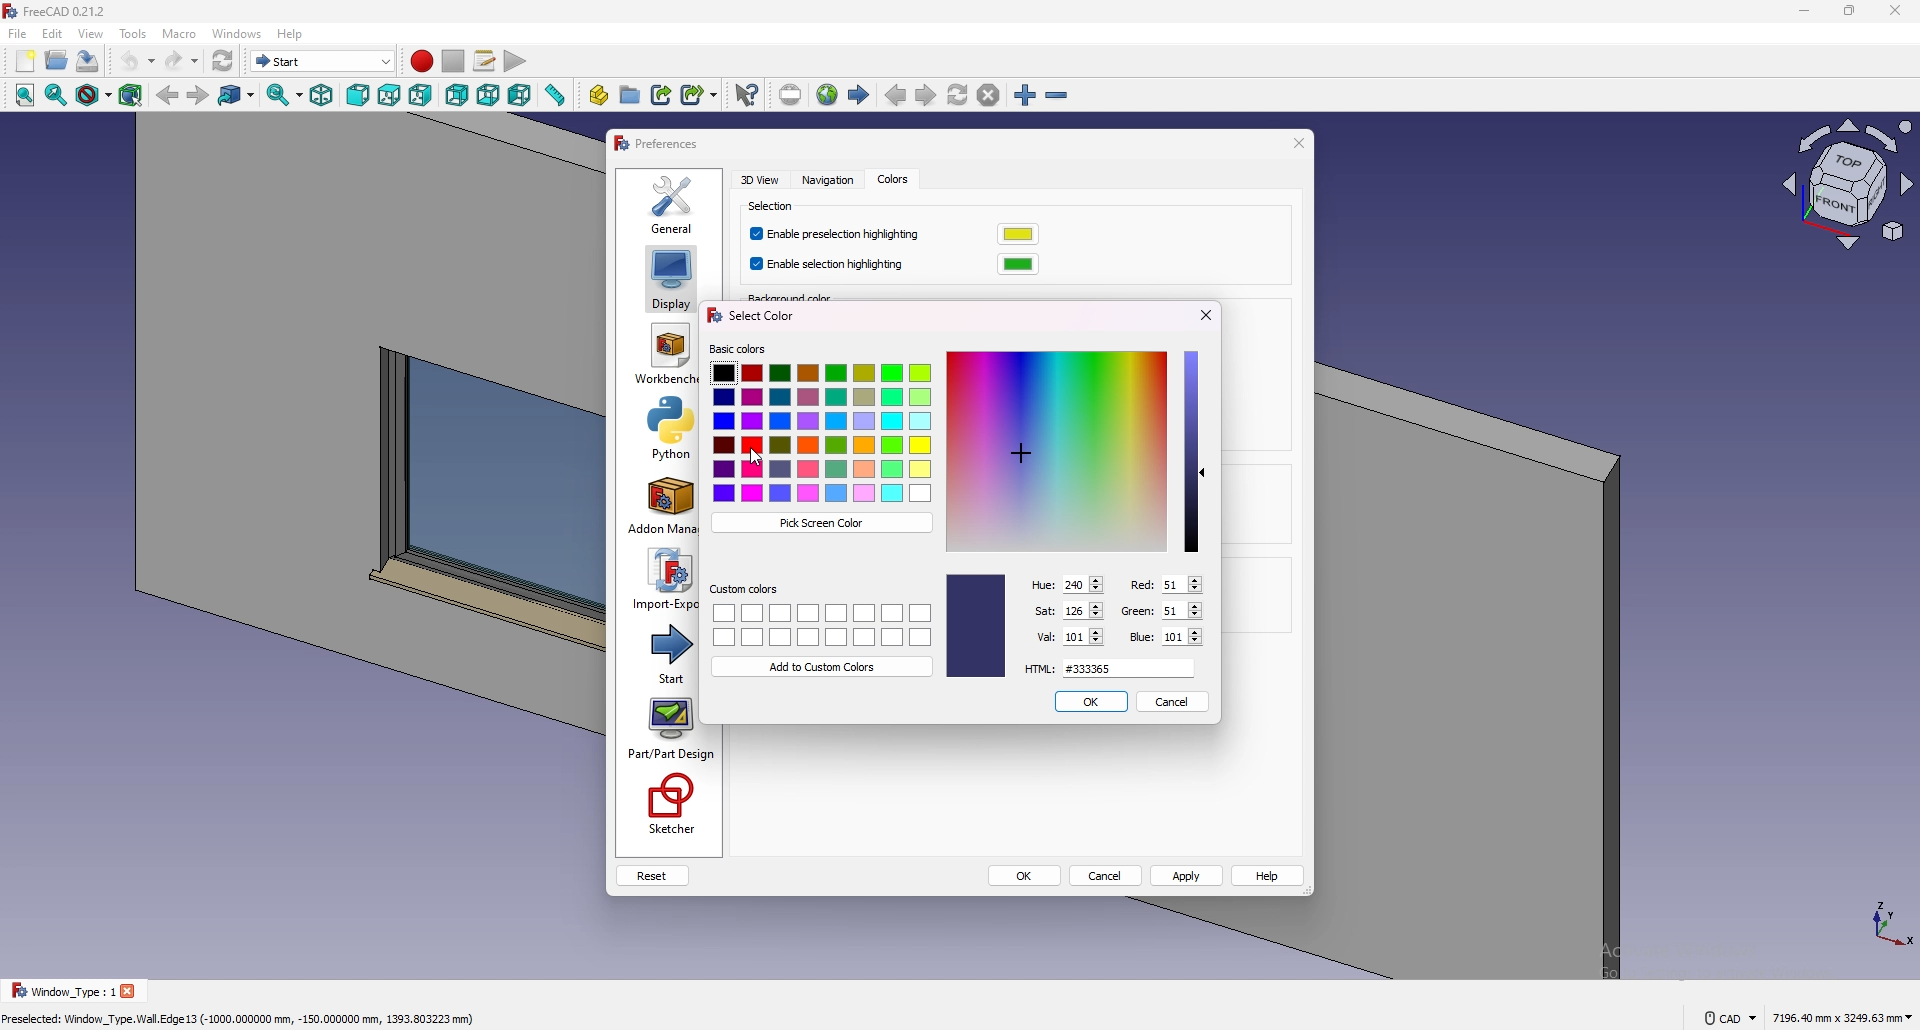  Describe the element at coordinates (926, 97) in the screenshot. I see `next page` at that location.